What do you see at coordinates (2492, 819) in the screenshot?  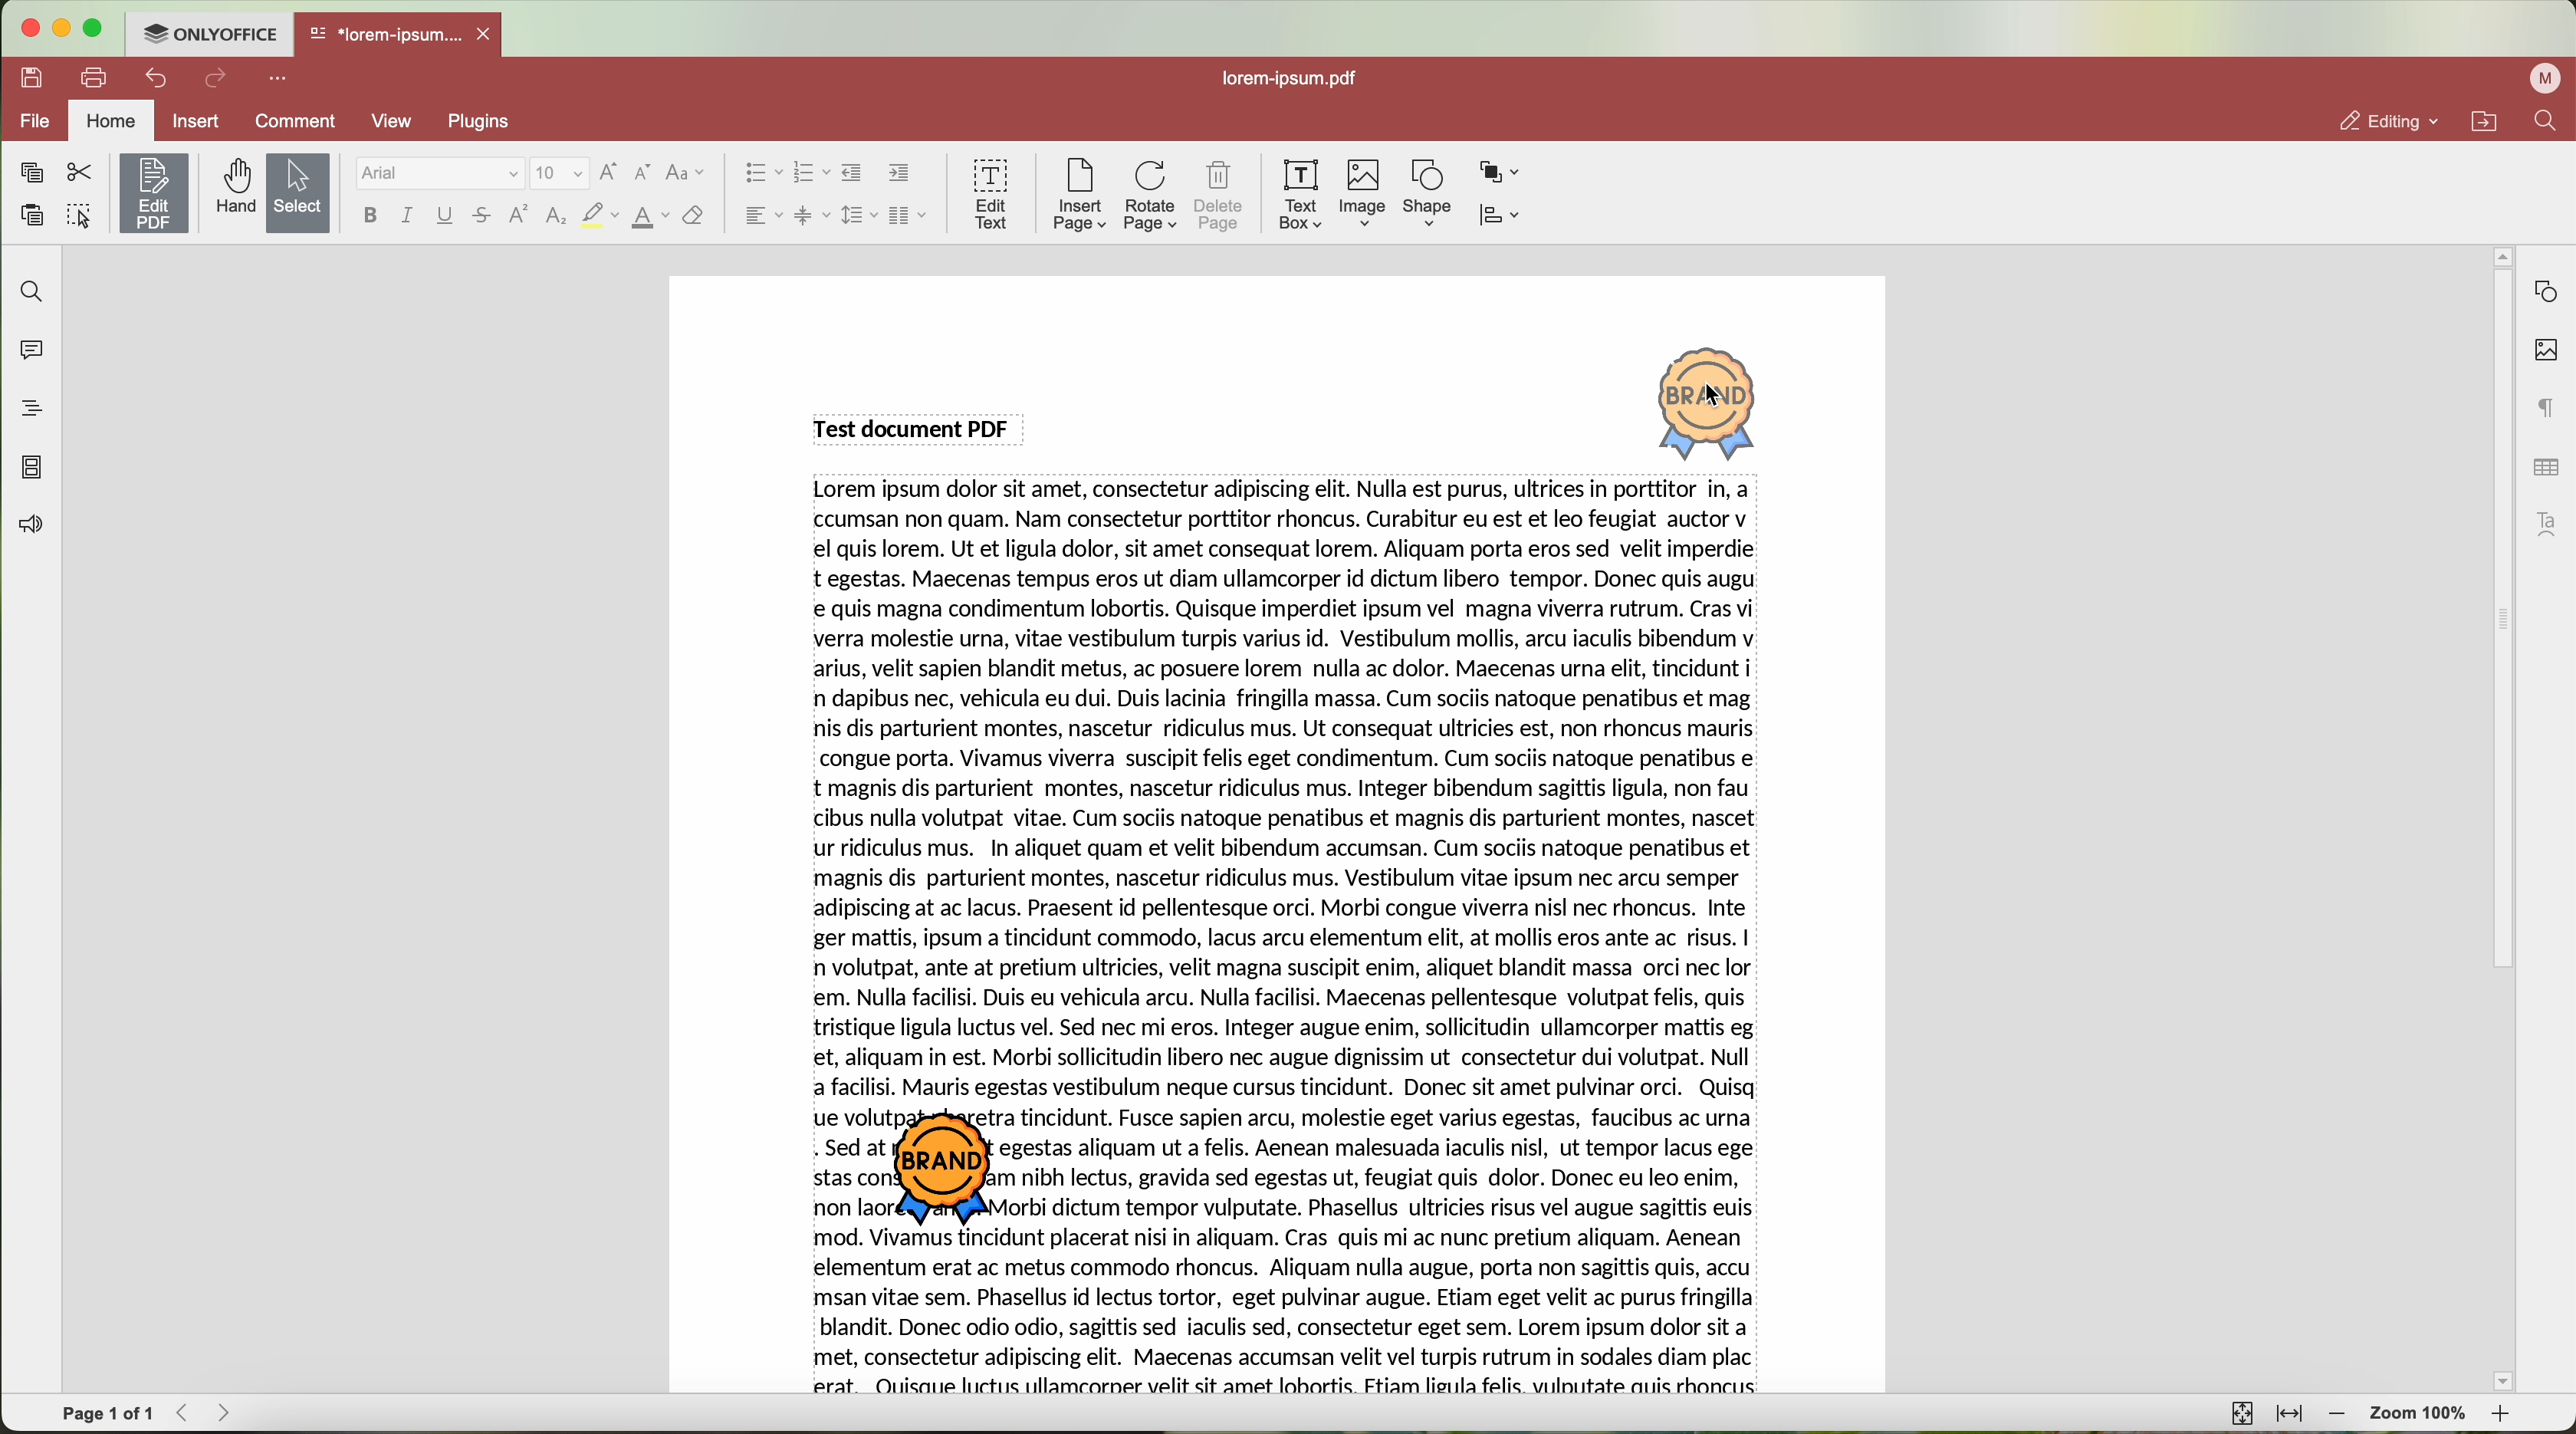 I see `scroll bar` at bounding box center [2492, 819].